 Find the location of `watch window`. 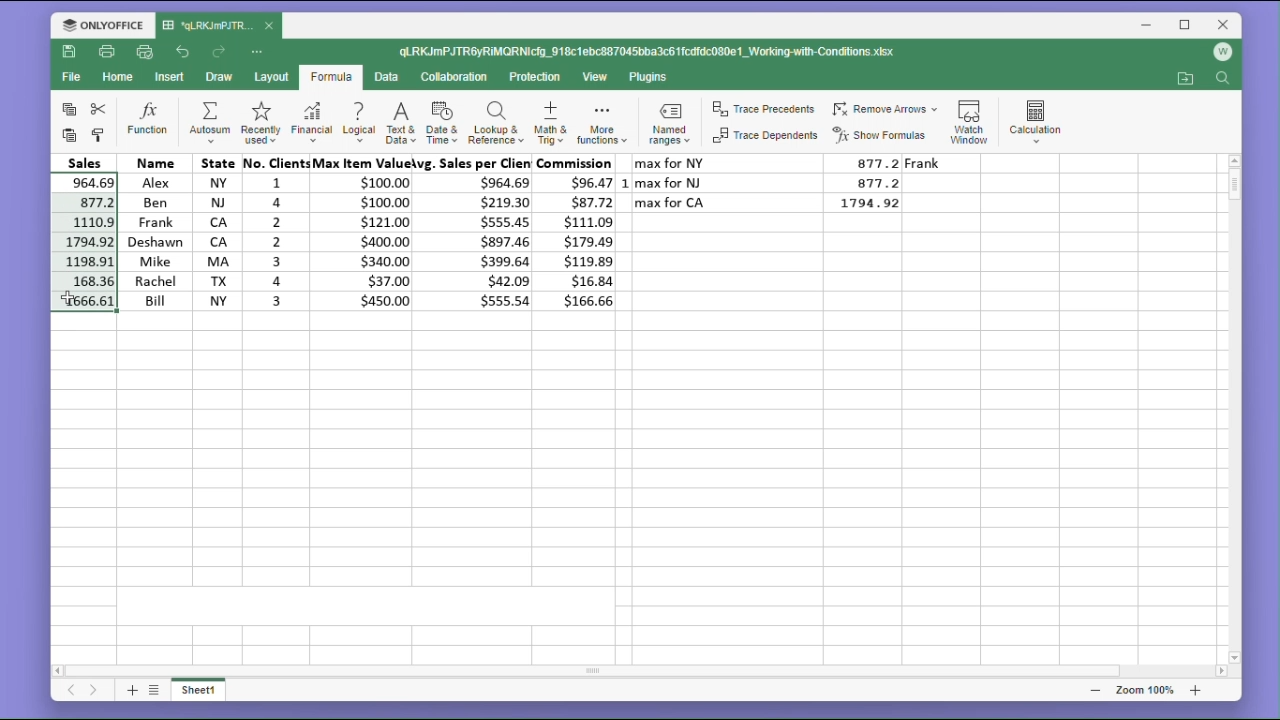

watch window is located at coordinates (972, 118).